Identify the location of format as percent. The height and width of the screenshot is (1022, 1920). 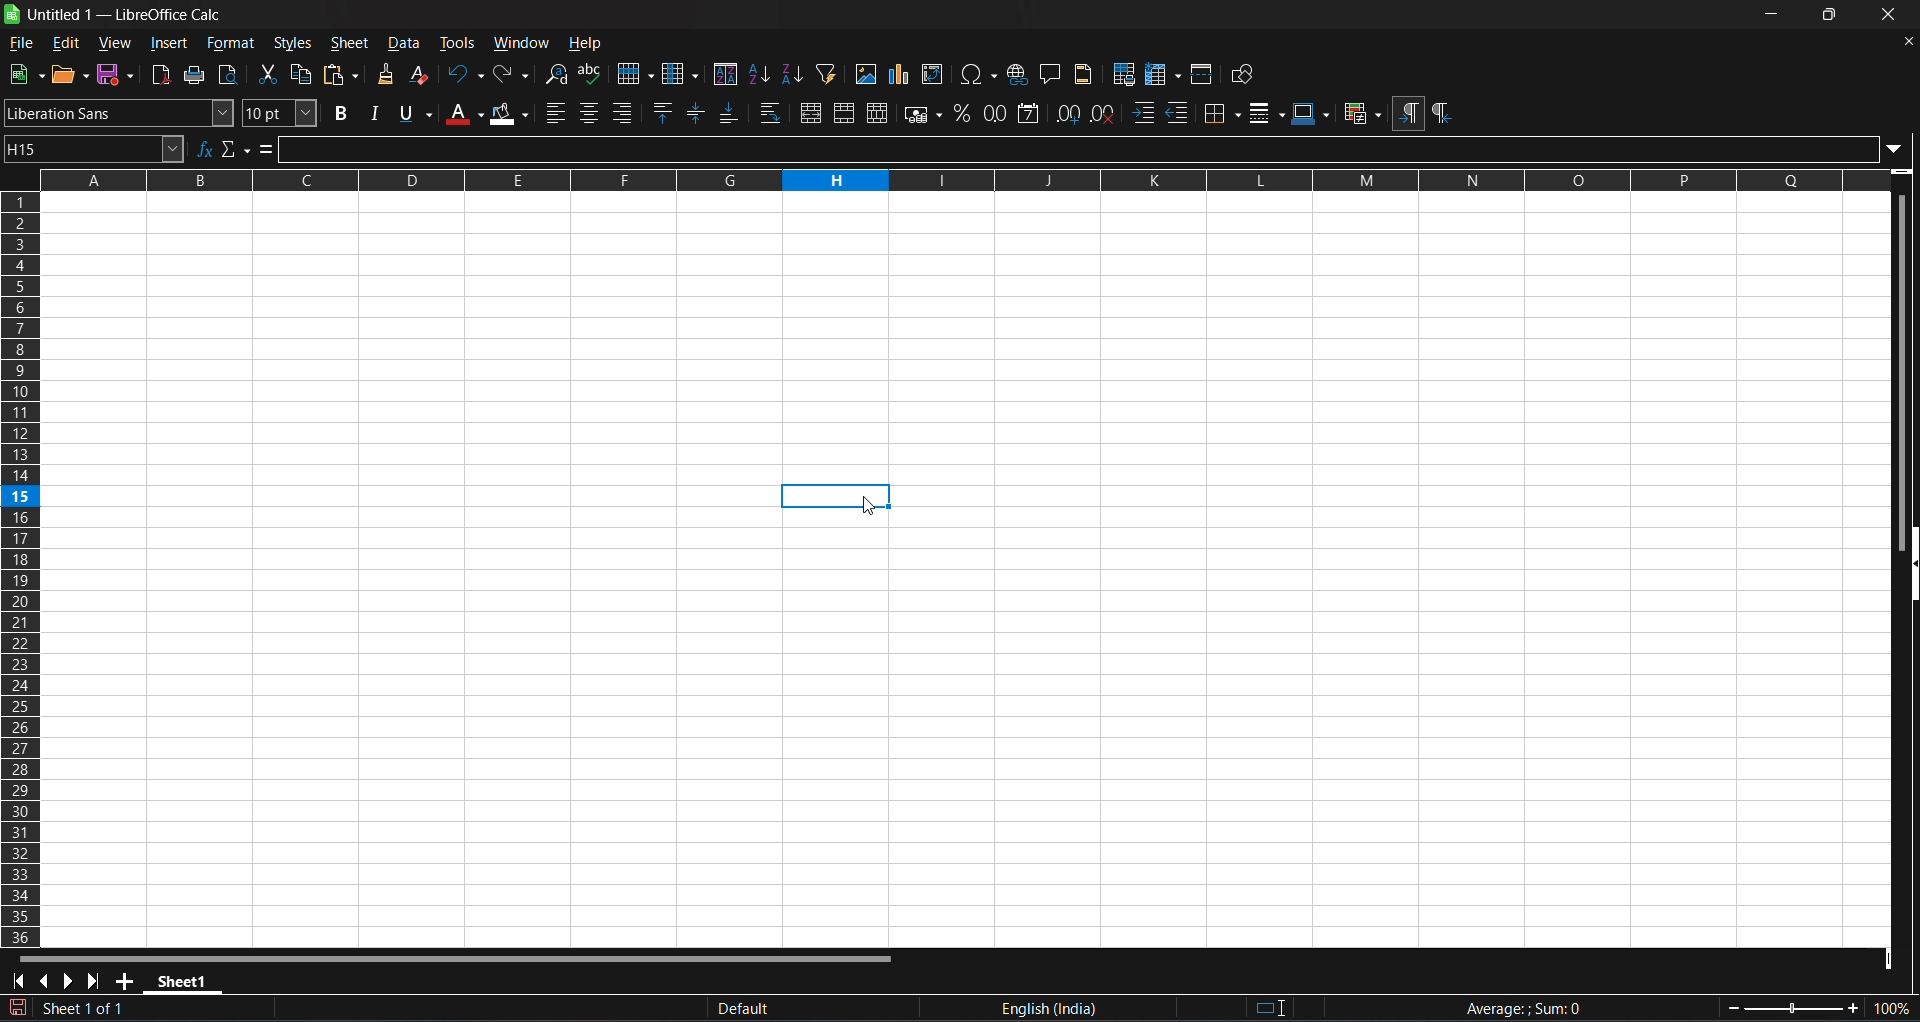
(961, 113).